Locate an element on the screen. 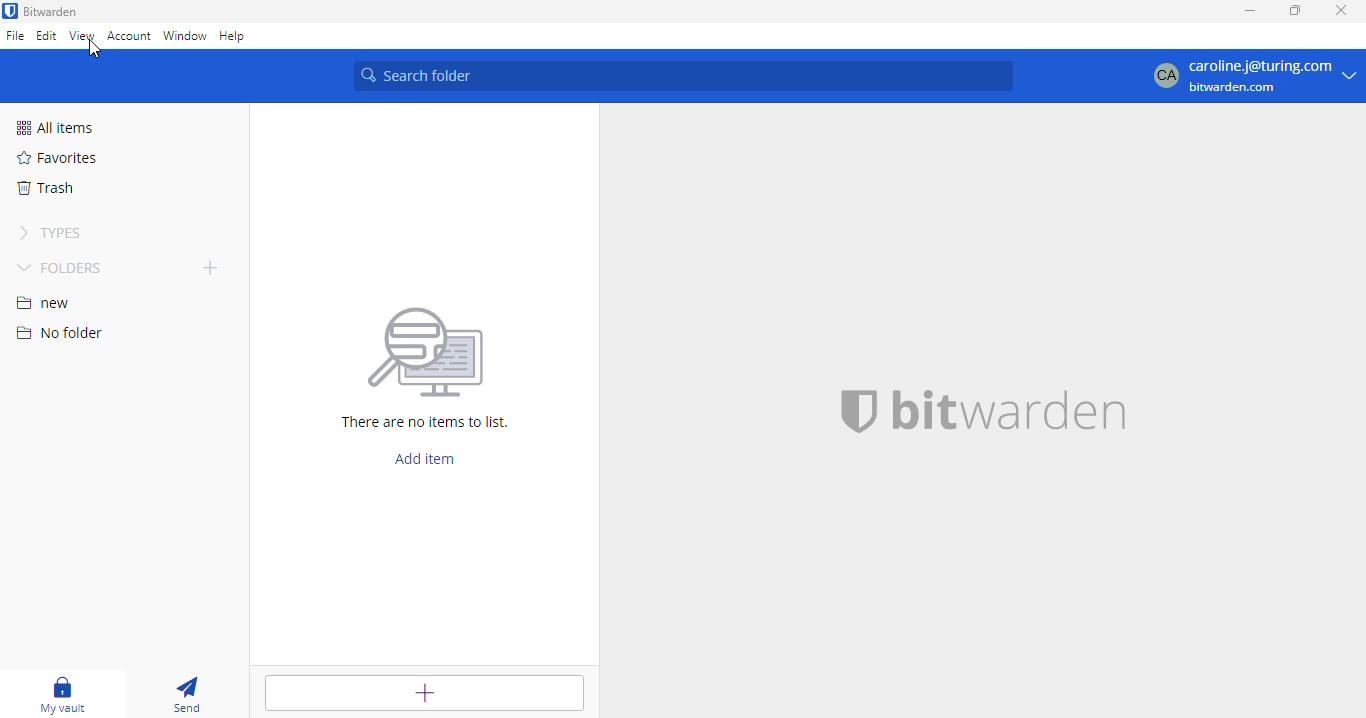 The height and width of the screenshot is (718, 1366). types is located at coordinates (49, 233).